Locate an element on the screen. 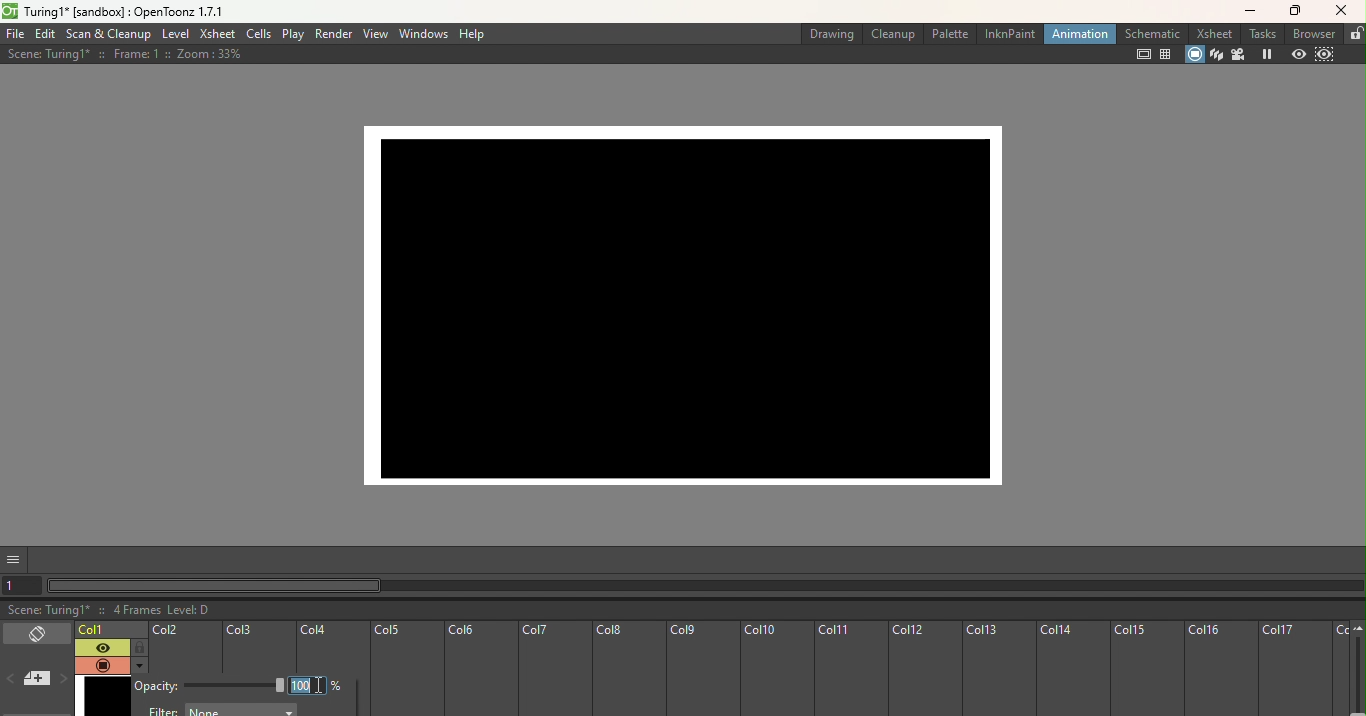  Turing1* [sandbox] : OpenToonz 1.7.1 is located at coordinates (127, 11).